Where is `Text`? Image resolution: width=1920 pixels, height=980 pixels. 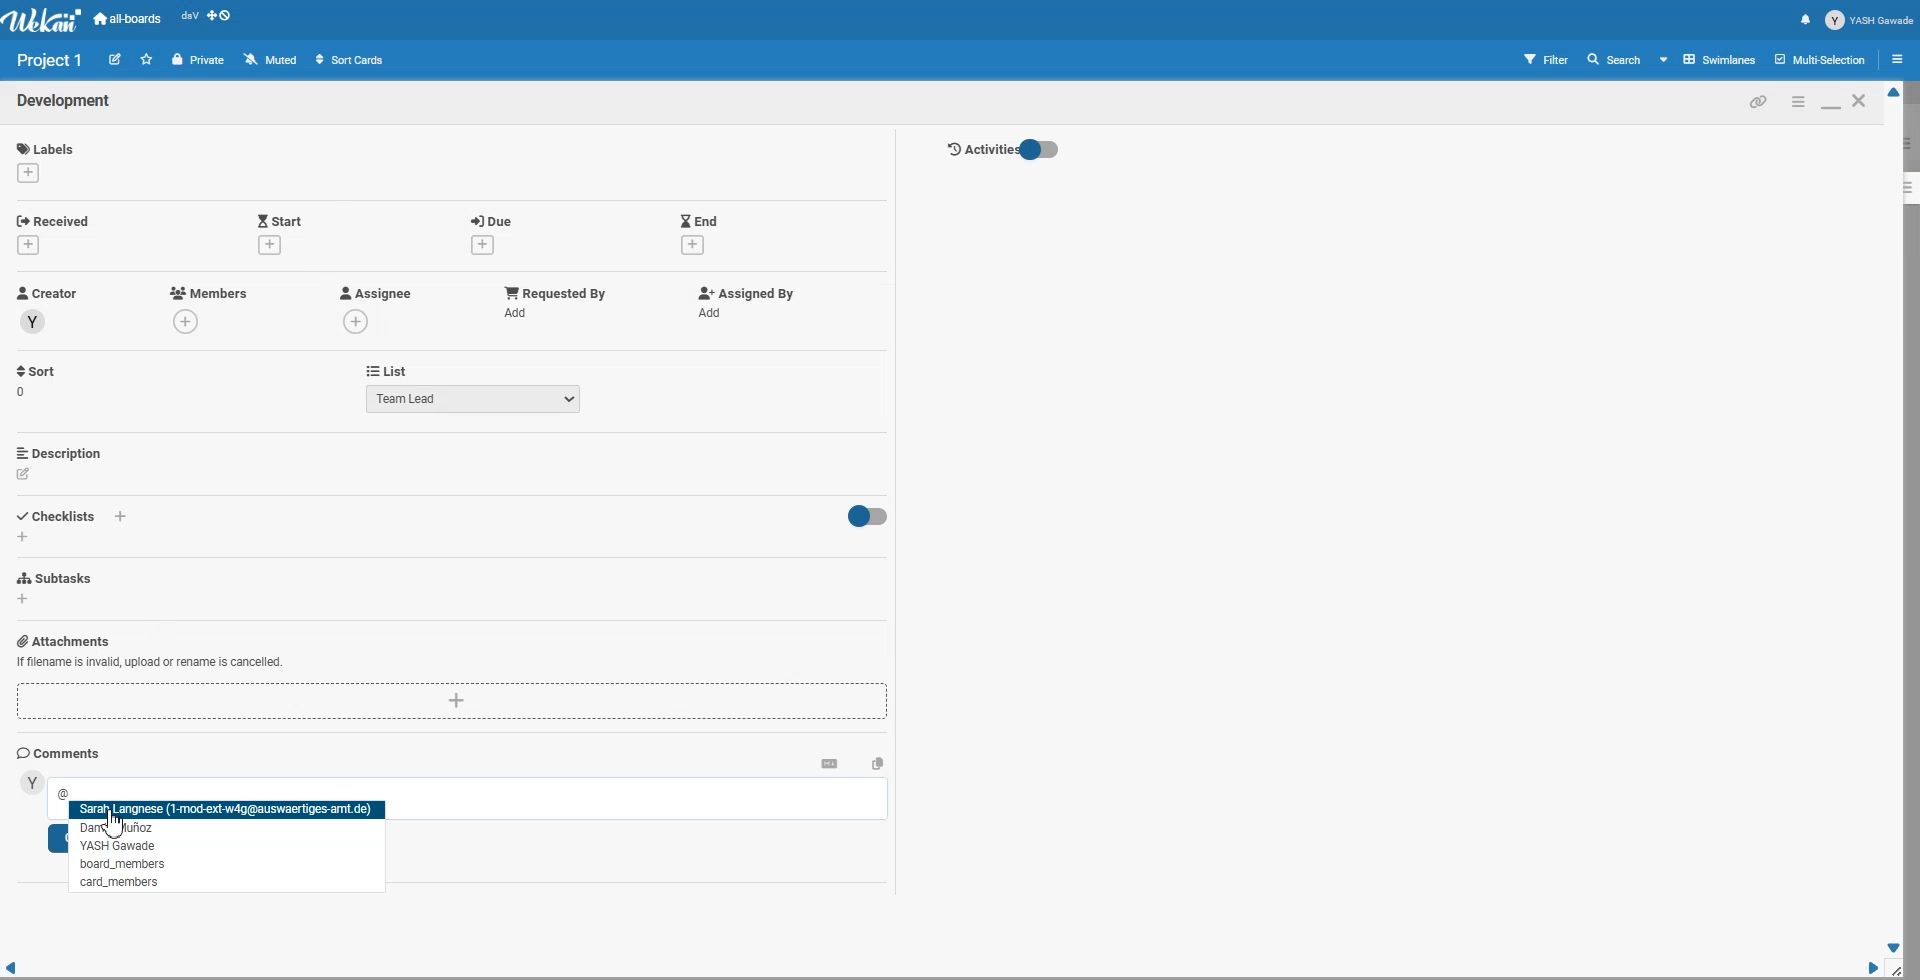
Text is located at coordinates (51, 60).